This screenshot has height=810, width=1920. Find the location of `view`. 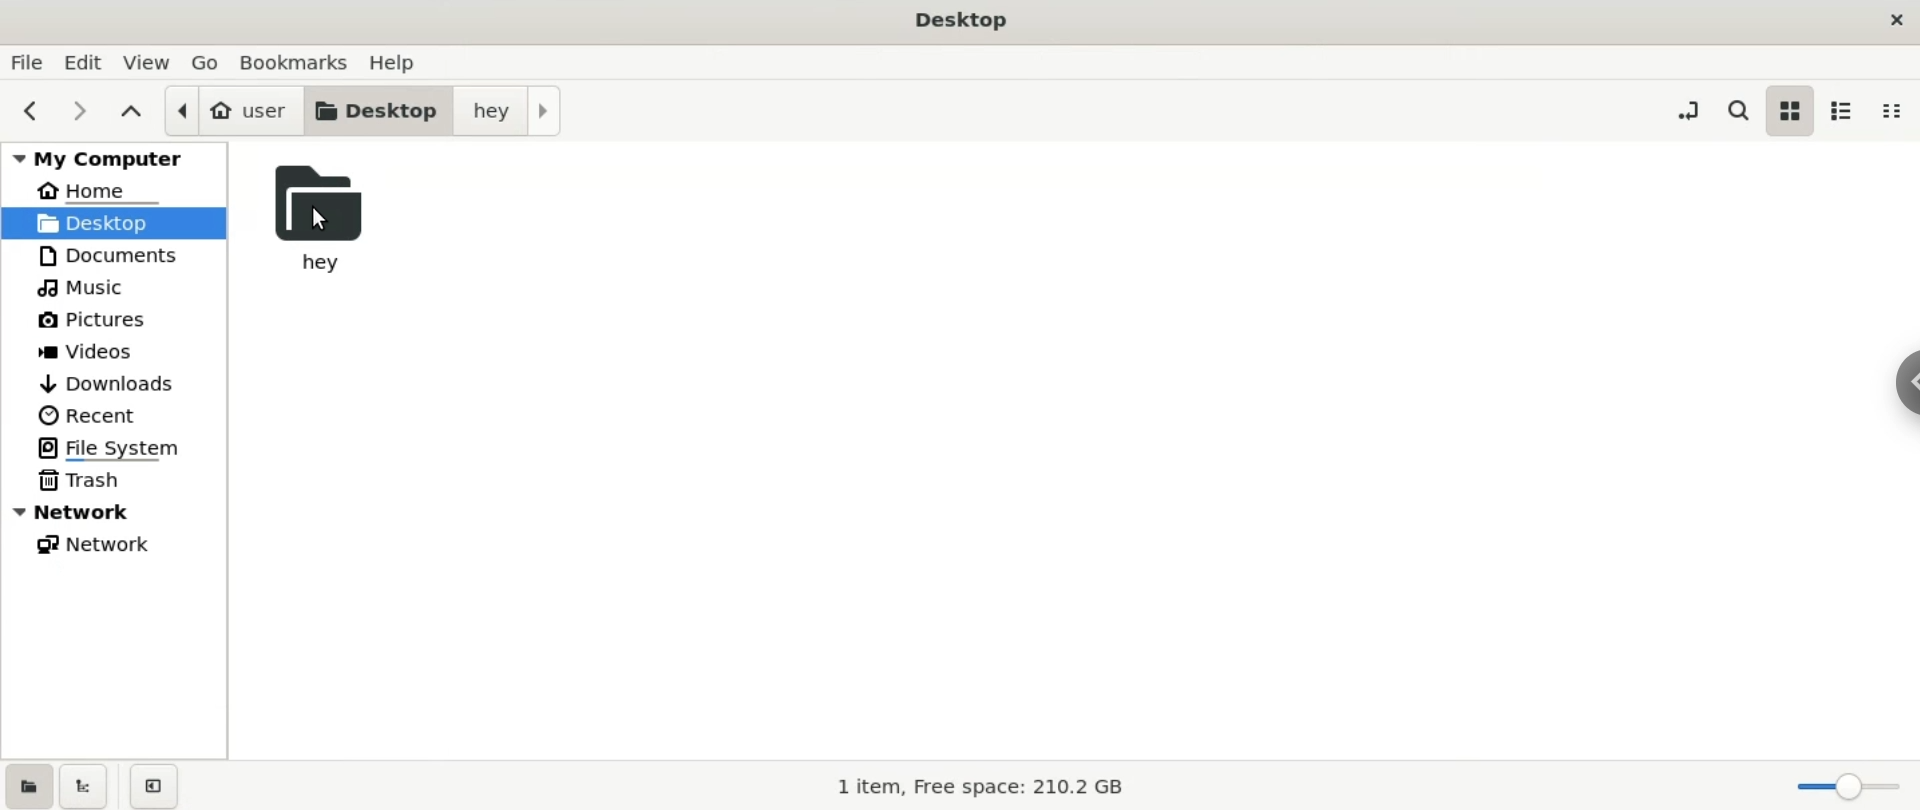

view is located at coordinates (153, 63).